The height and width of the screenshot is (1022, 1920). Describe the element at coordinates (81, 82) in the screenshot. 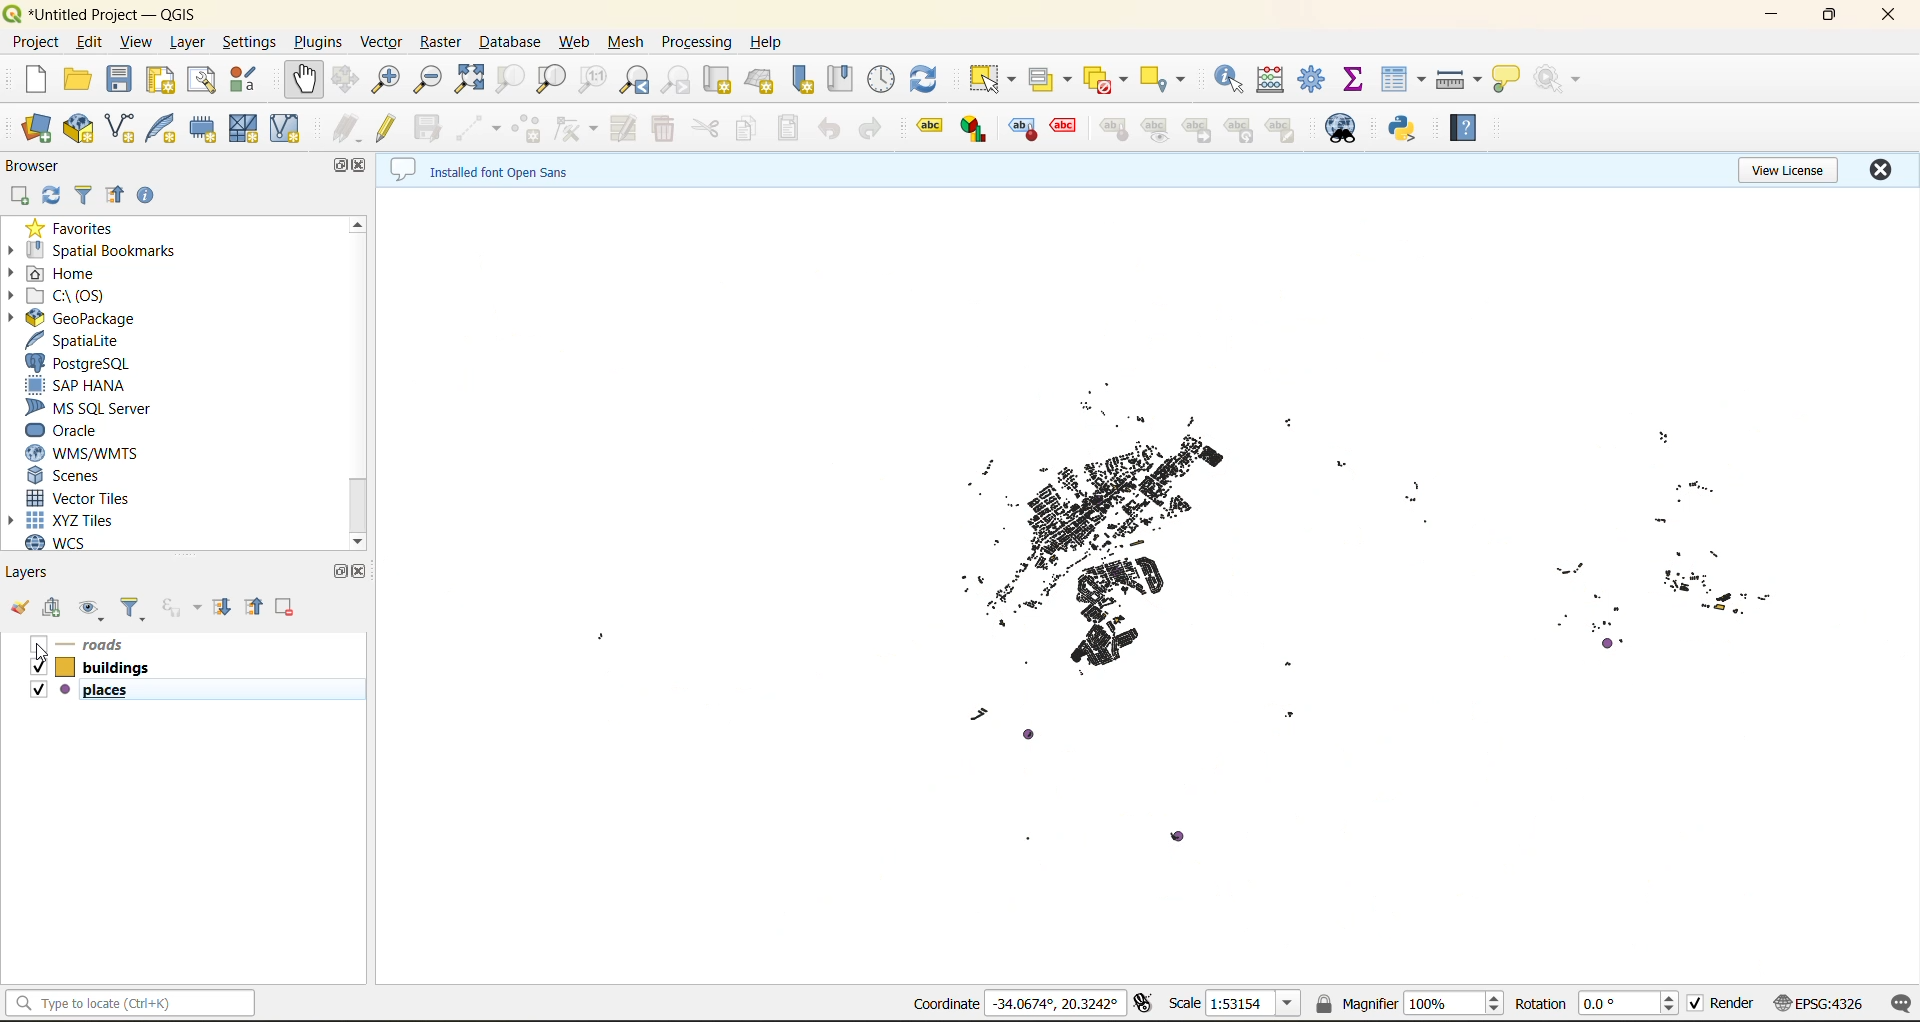

I see `open` at that location.